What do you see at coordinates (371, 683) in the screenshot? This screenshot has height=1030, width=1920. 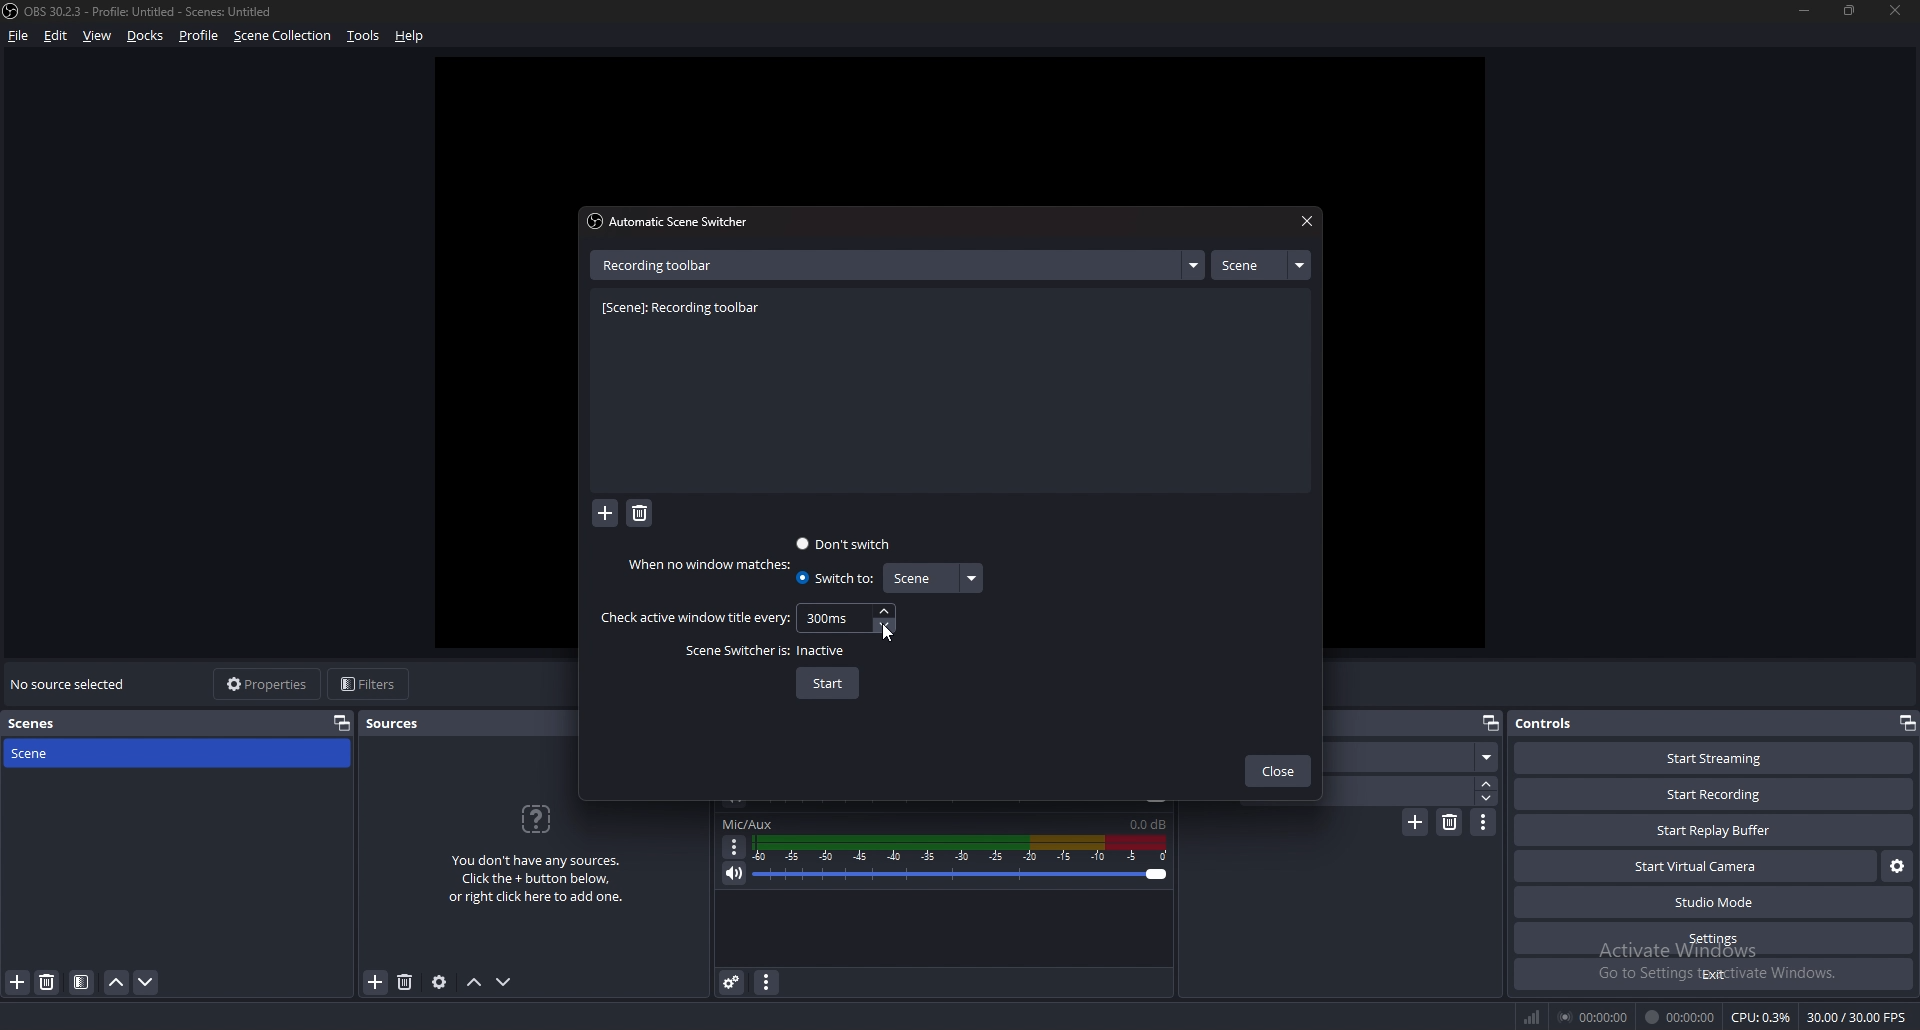 I see `filters` at bounding box center [371, 683].